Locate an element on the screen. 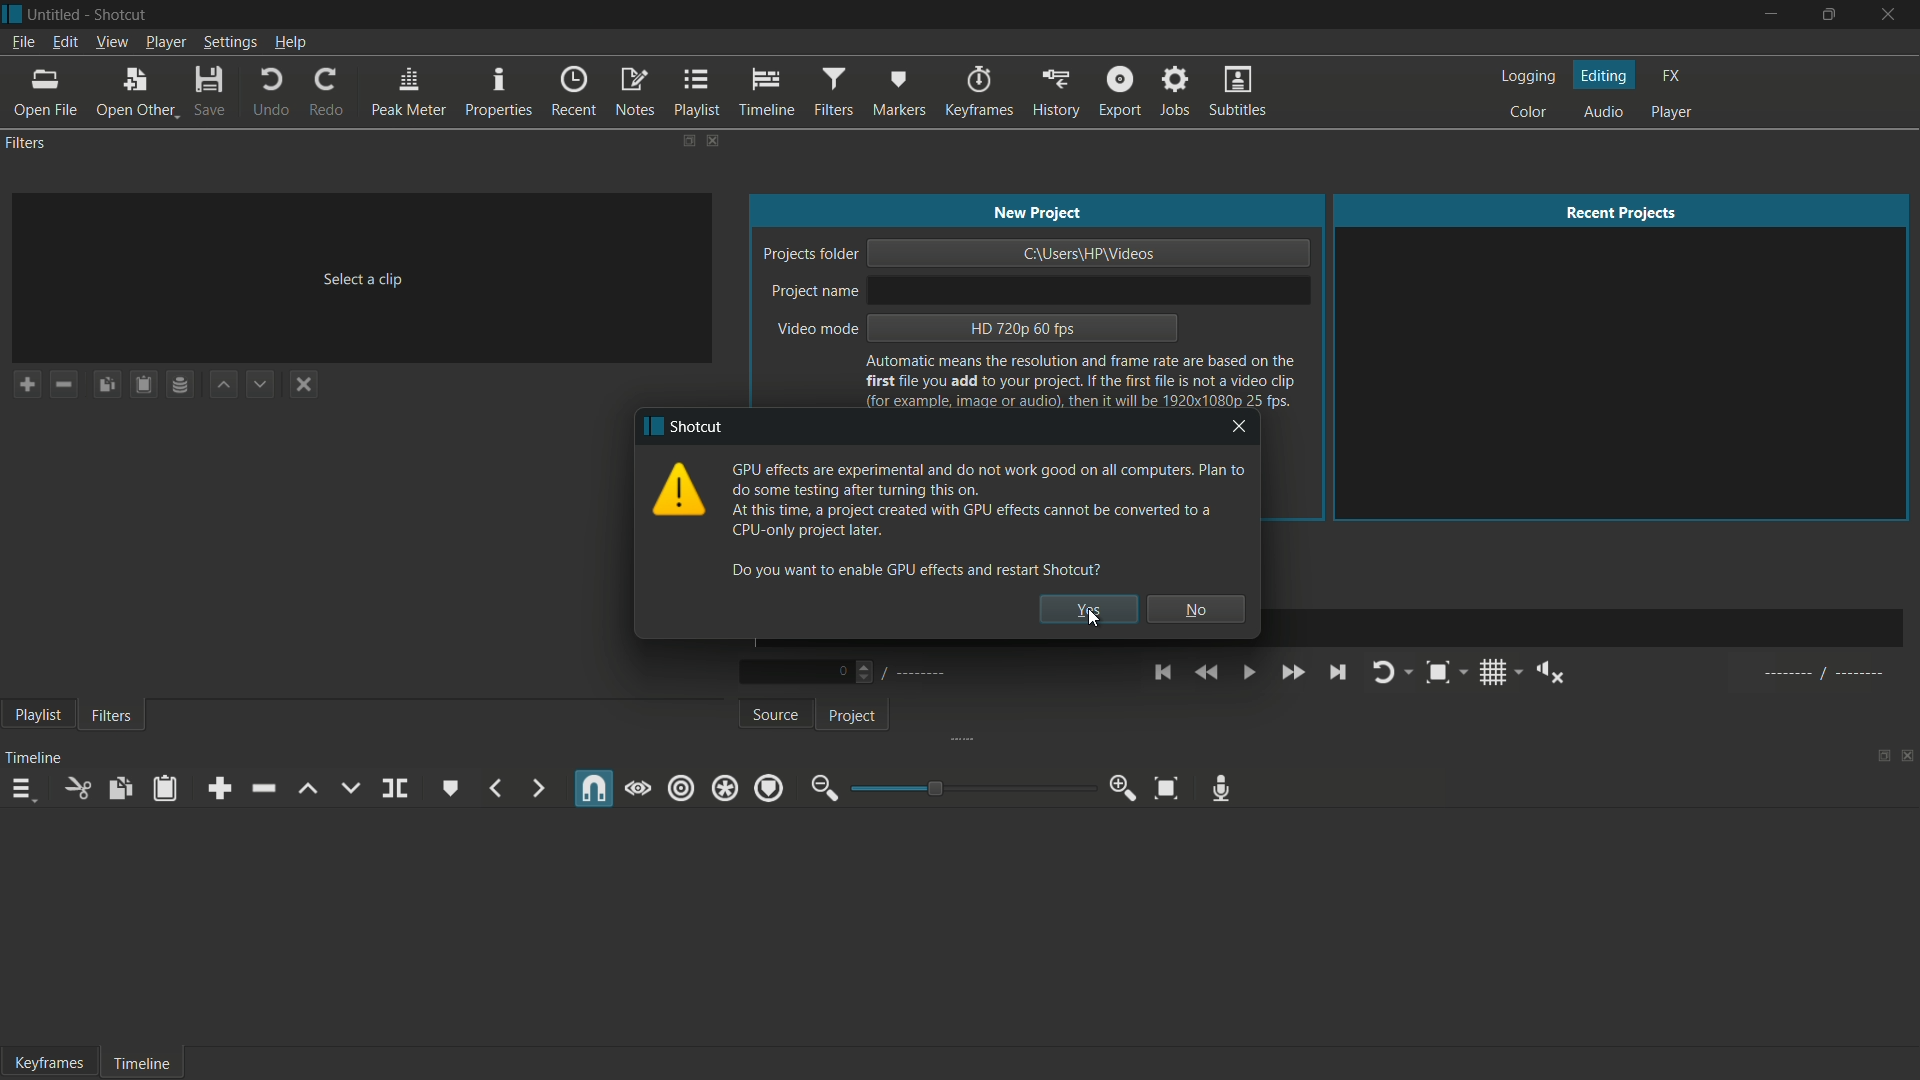 The height and width of the screenshot is (1080, 1920). close app is located at coordinates (1890, 14).